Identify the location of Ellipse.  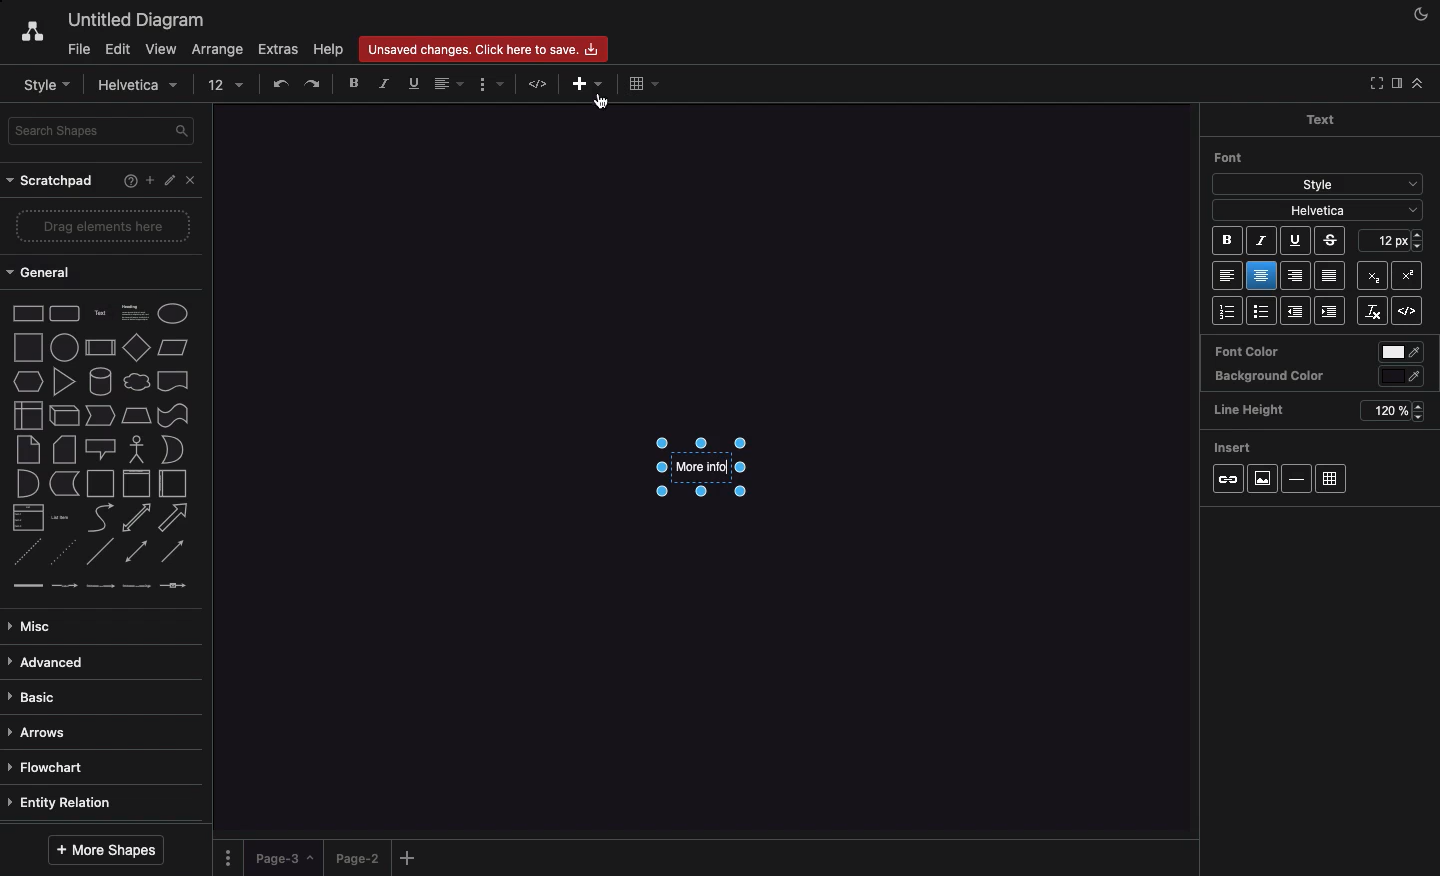
(173, 314).